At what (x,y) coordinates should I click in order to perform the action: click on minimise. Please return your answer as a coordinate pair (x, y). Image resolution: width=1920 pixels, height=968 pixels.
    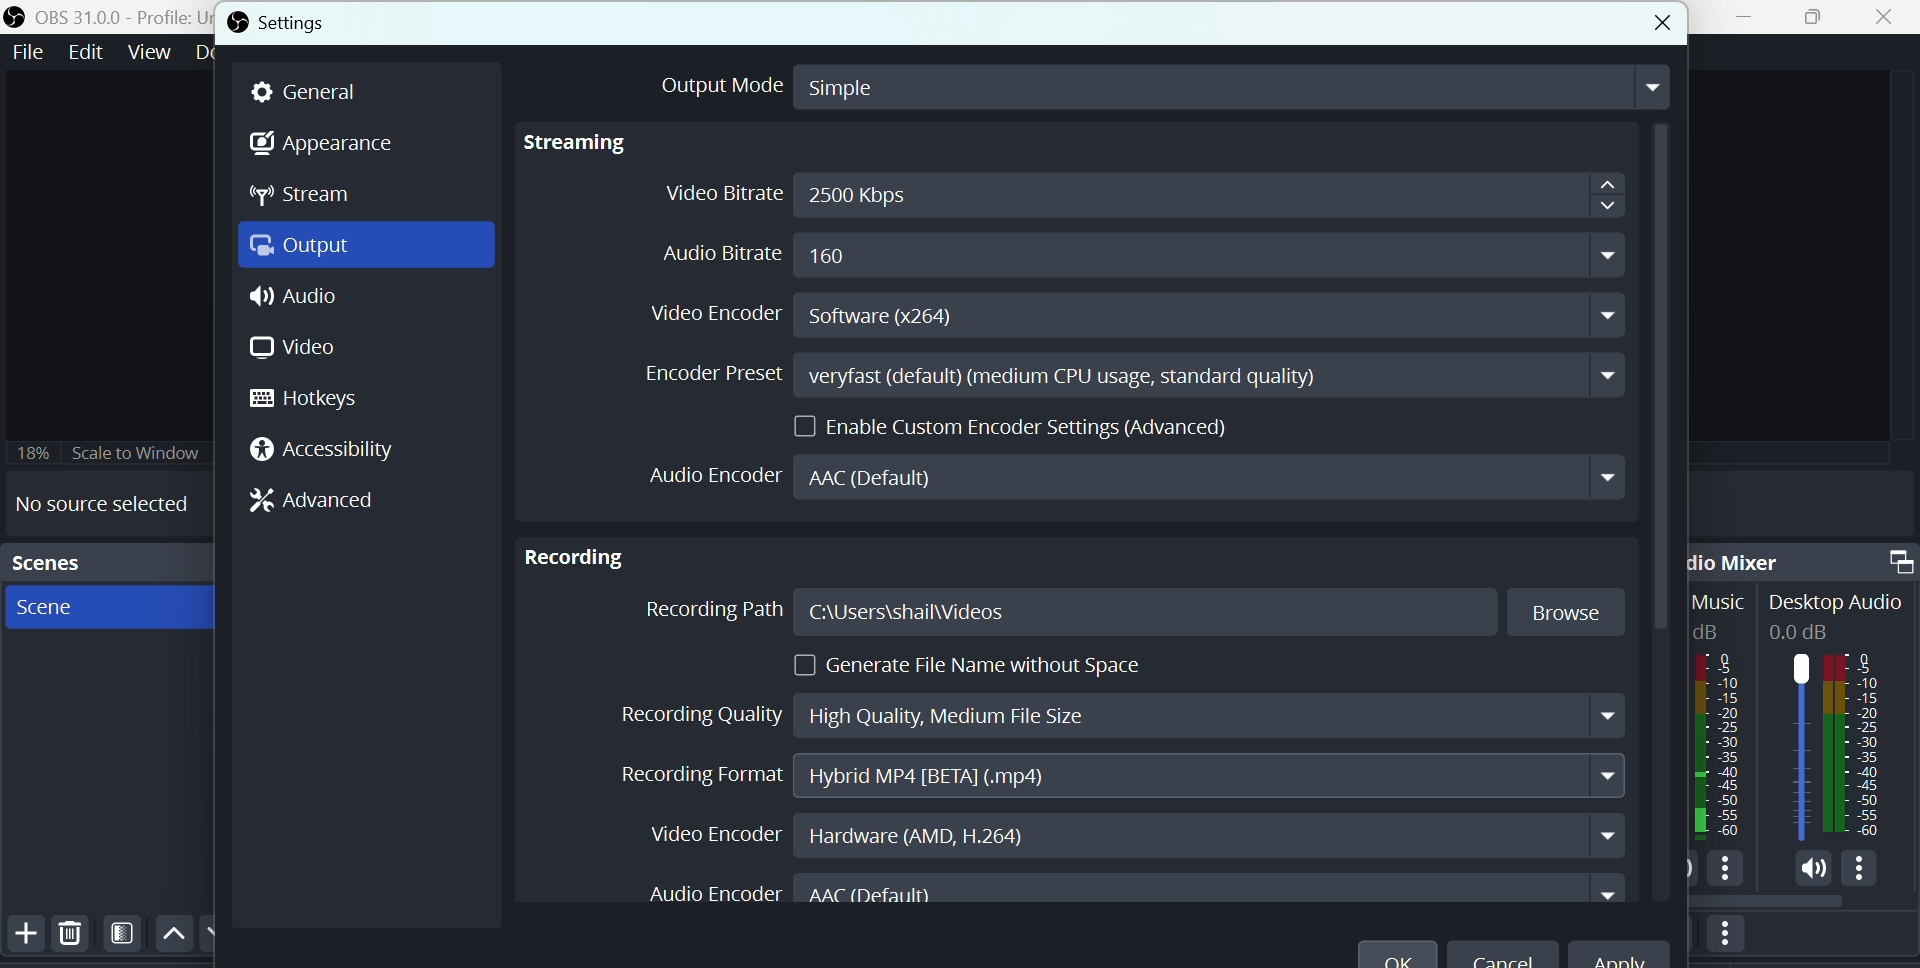
    Looking at the image, I should click on (1755, 19).